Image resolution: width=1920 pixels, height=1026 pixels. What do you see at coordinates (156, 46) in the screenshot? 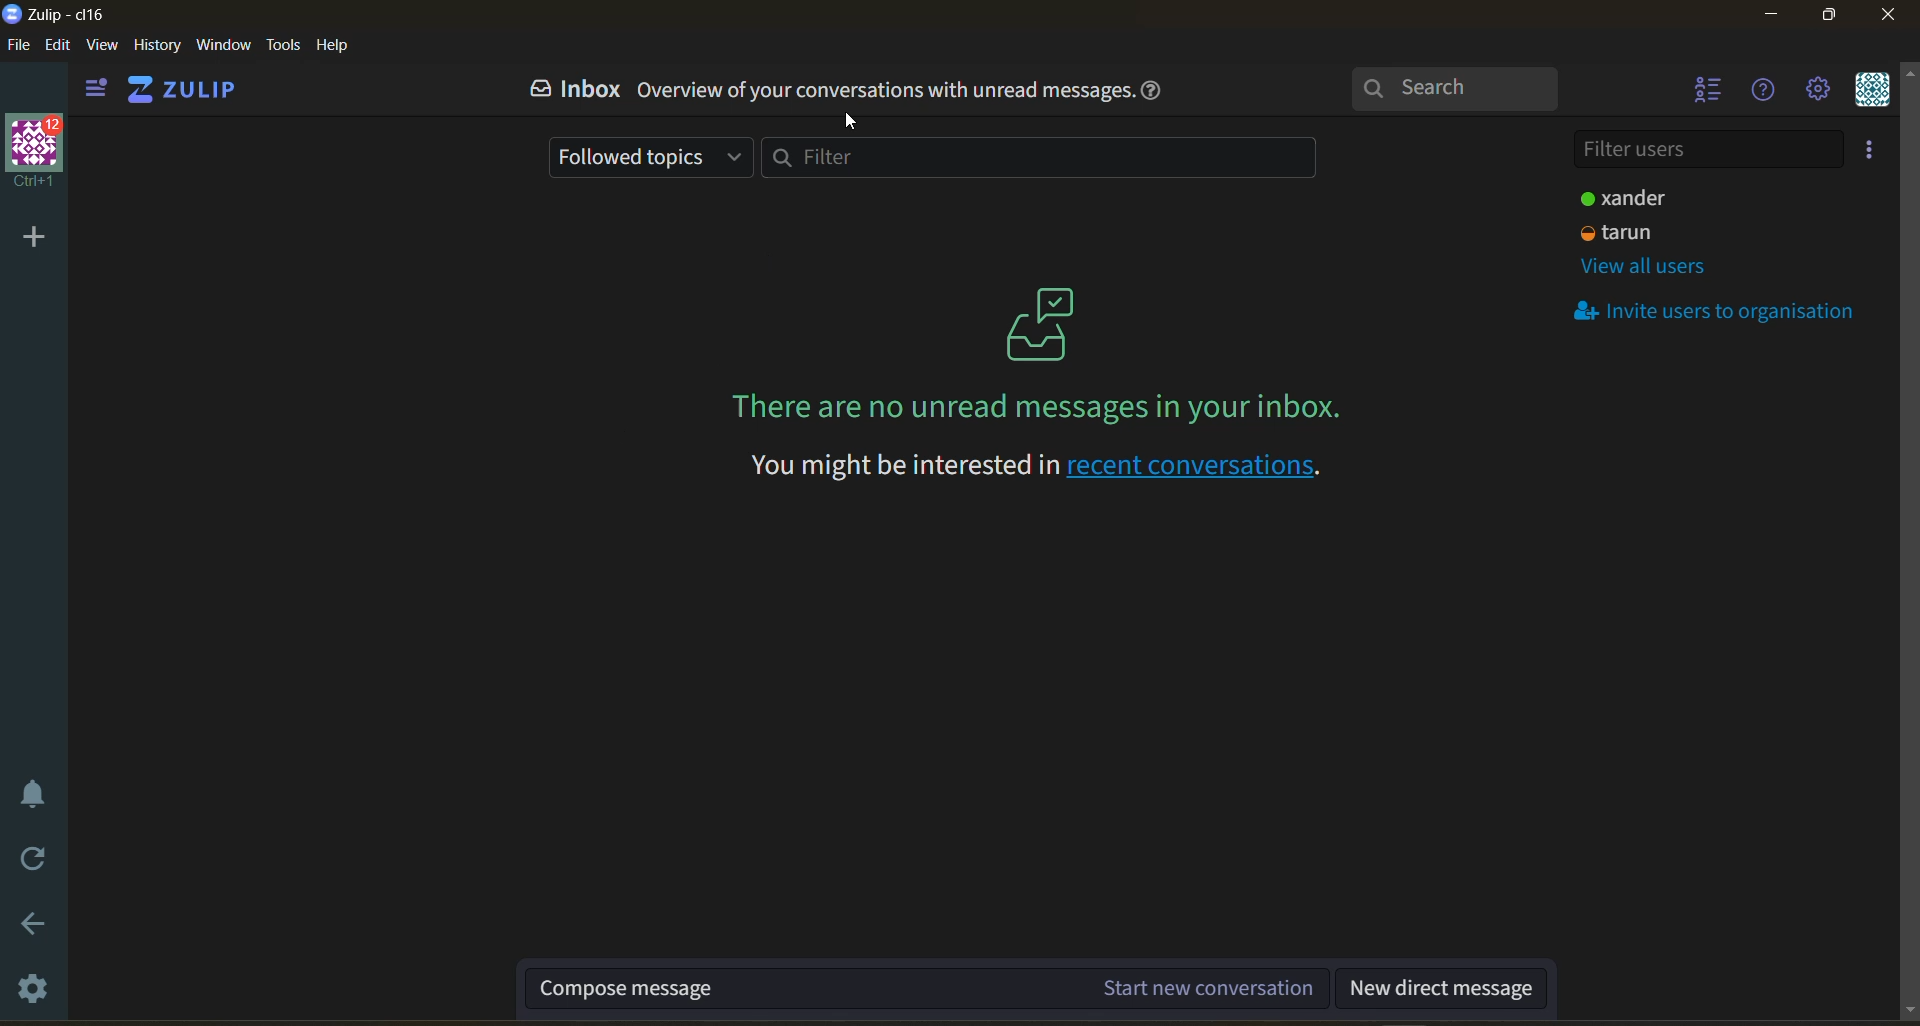
I see `history` at bounding box center [156, 46].